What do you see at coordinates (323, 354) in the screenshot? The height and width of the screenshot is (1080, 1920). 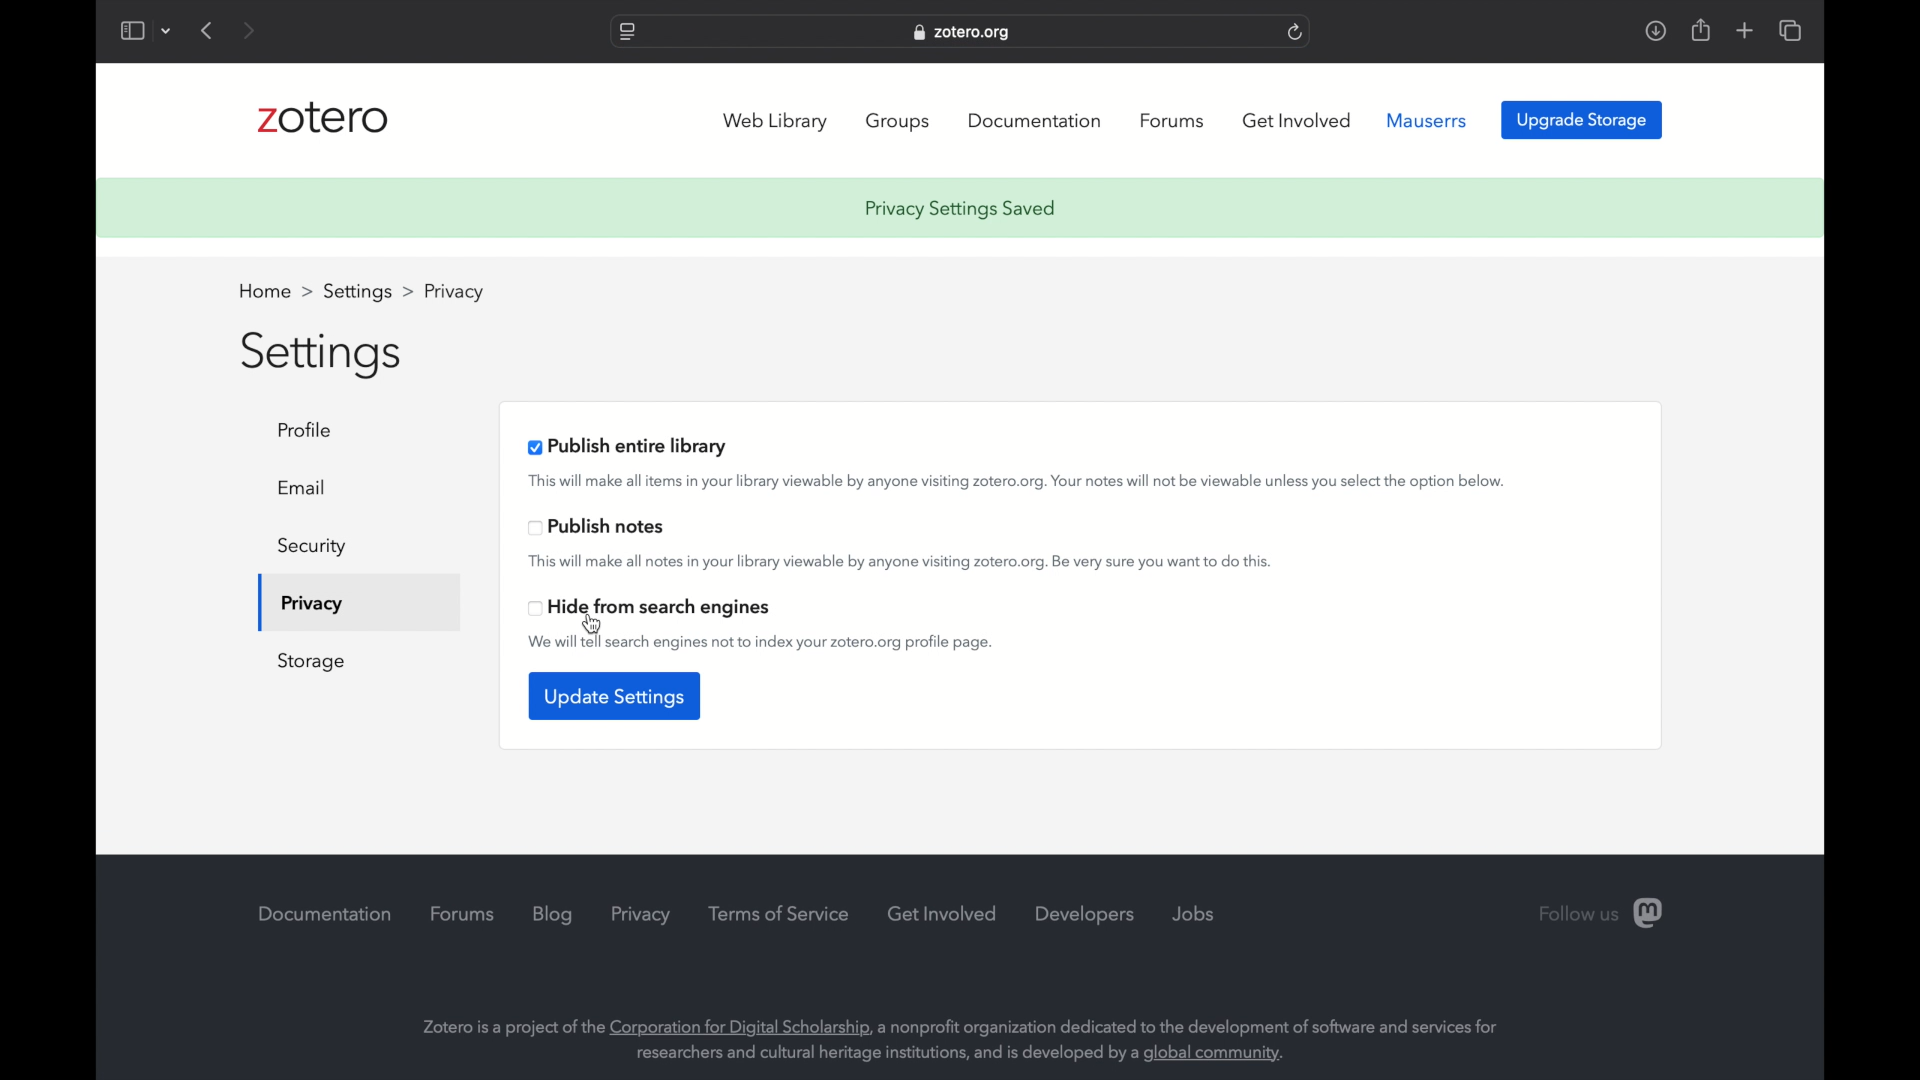 I see `settings` at bounding box center [323, 354].